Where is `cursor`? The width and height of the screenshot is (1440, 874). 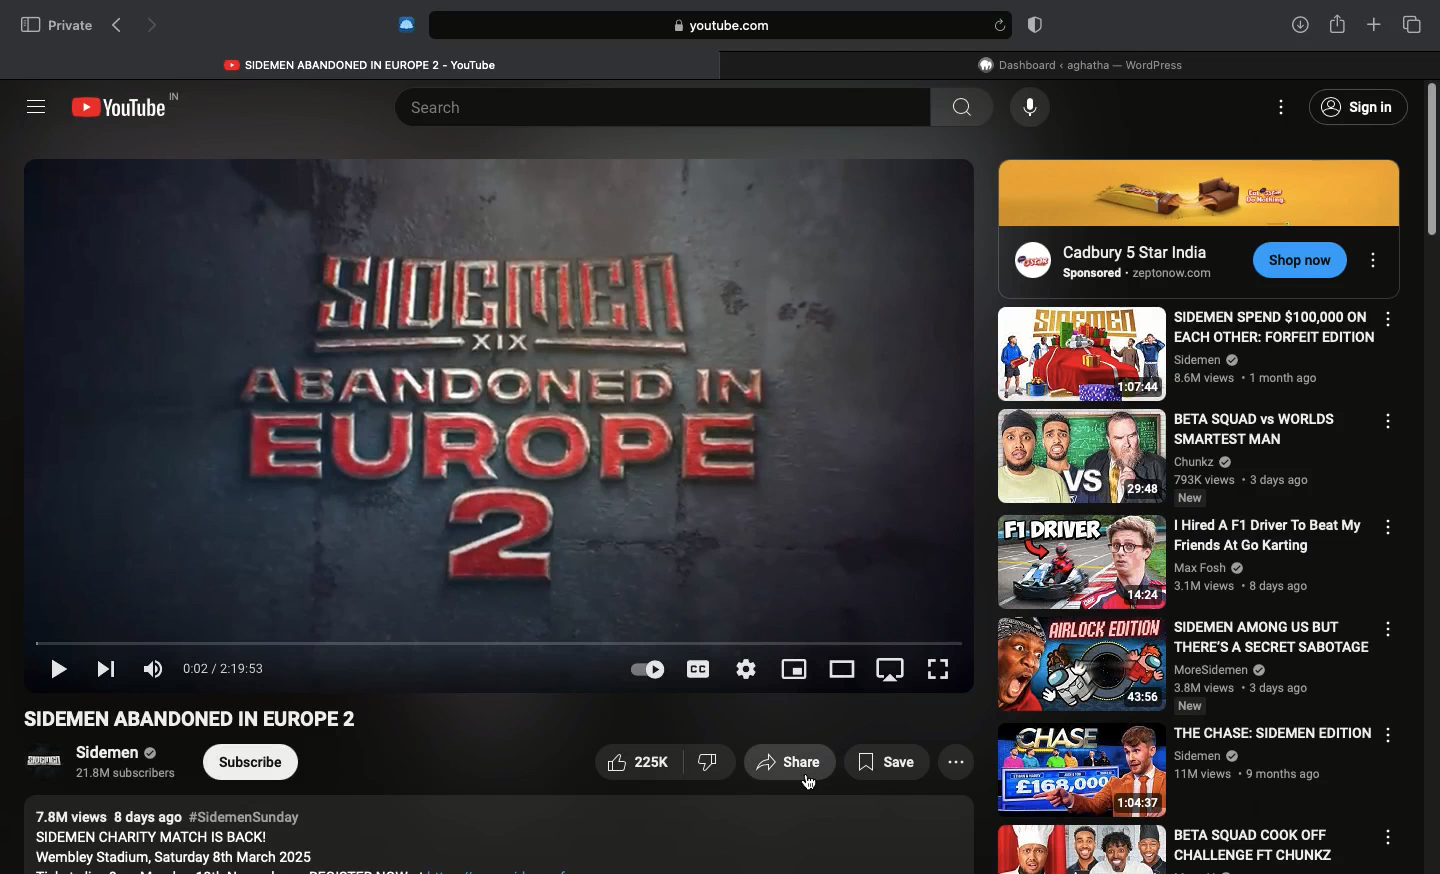 cursor is located at coordinates (809, 785).